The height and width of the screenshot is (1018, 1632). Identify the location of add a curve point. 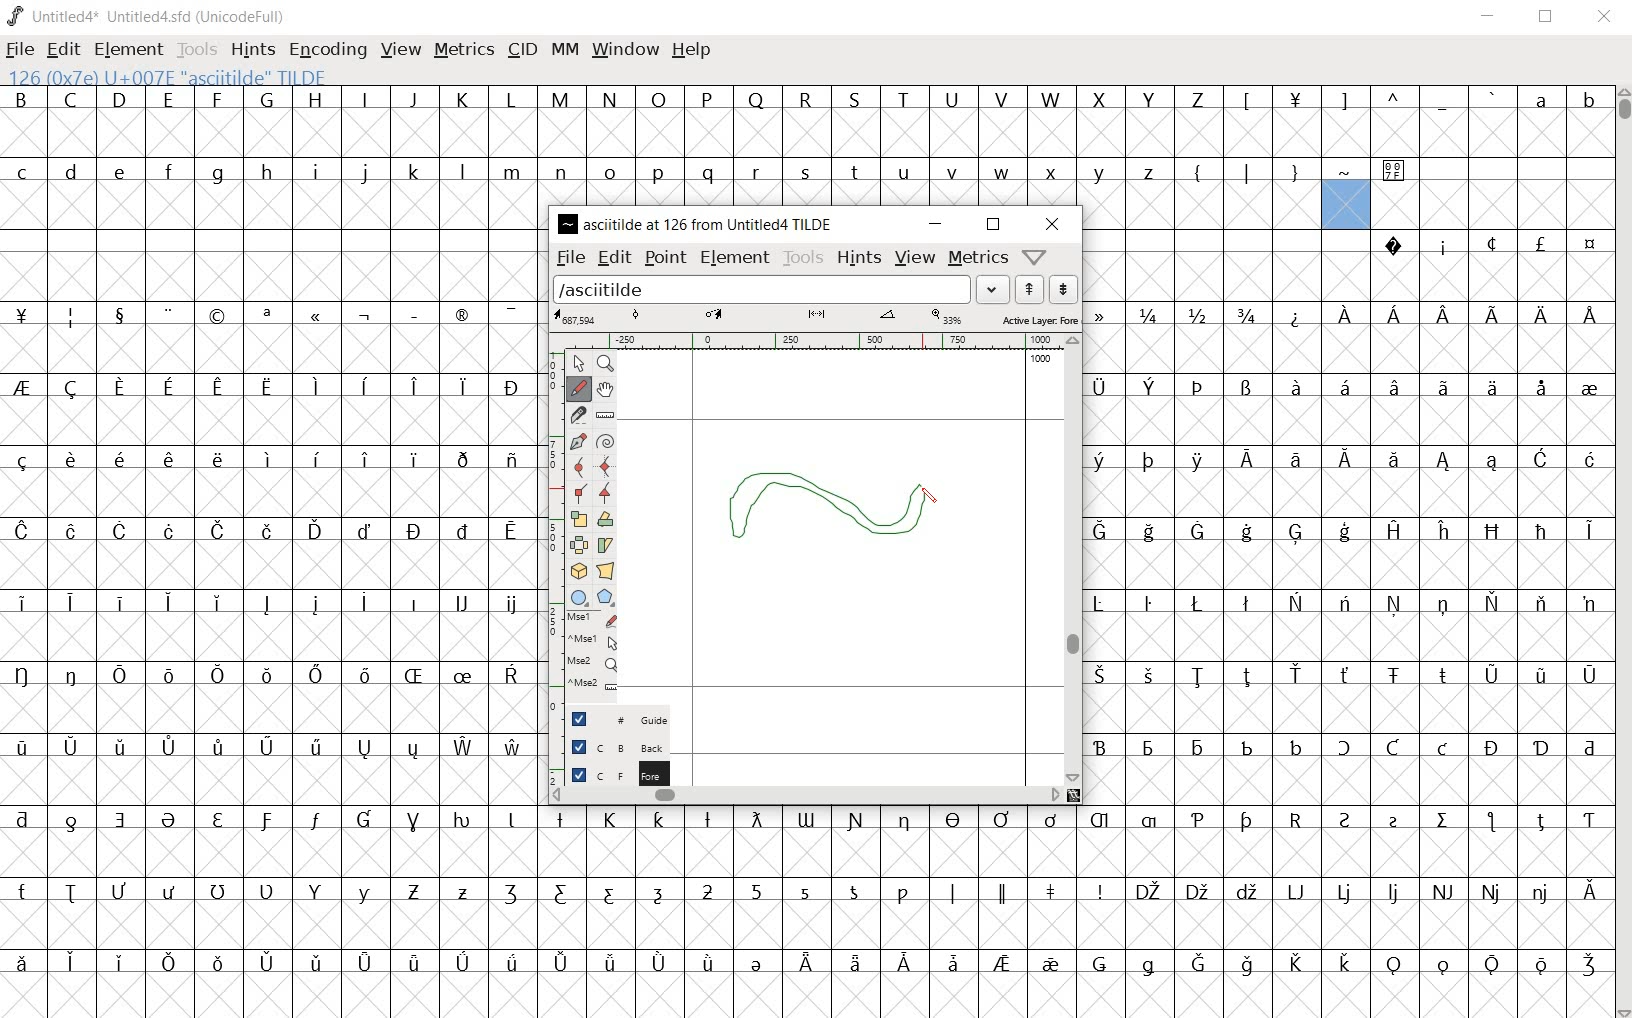
(580, 465).